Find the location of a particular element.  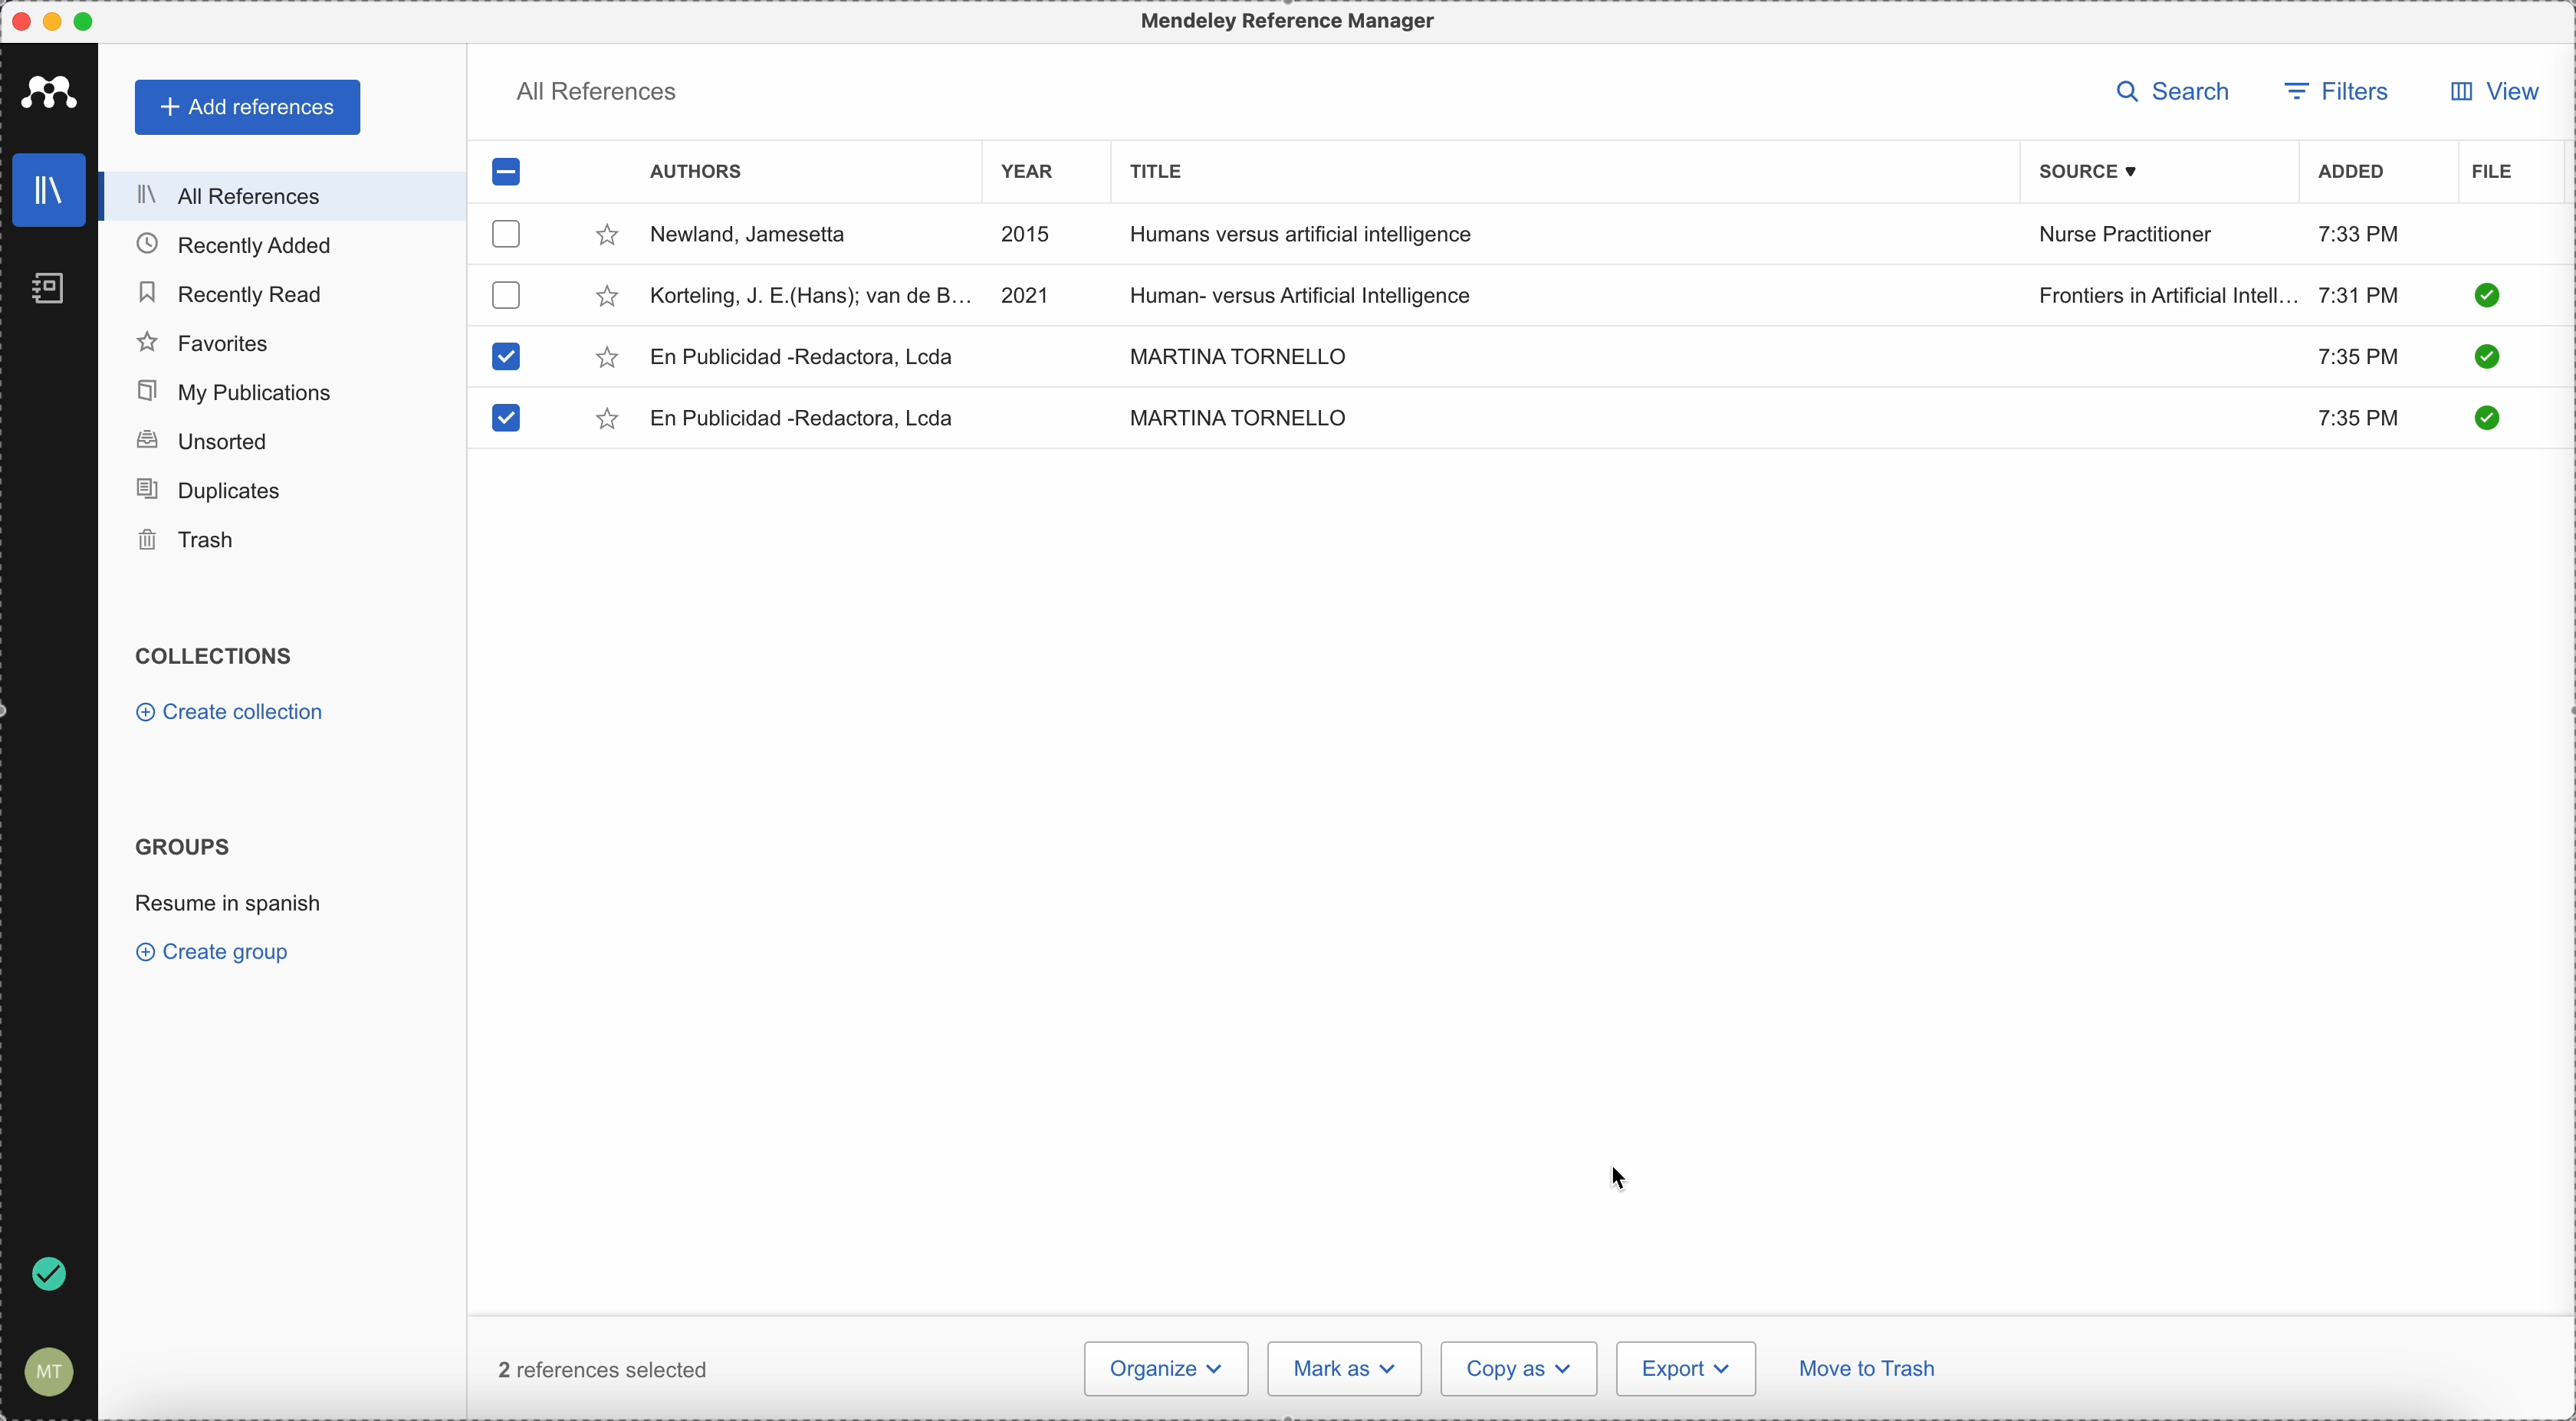

source is located at coordinates (2103, 171).